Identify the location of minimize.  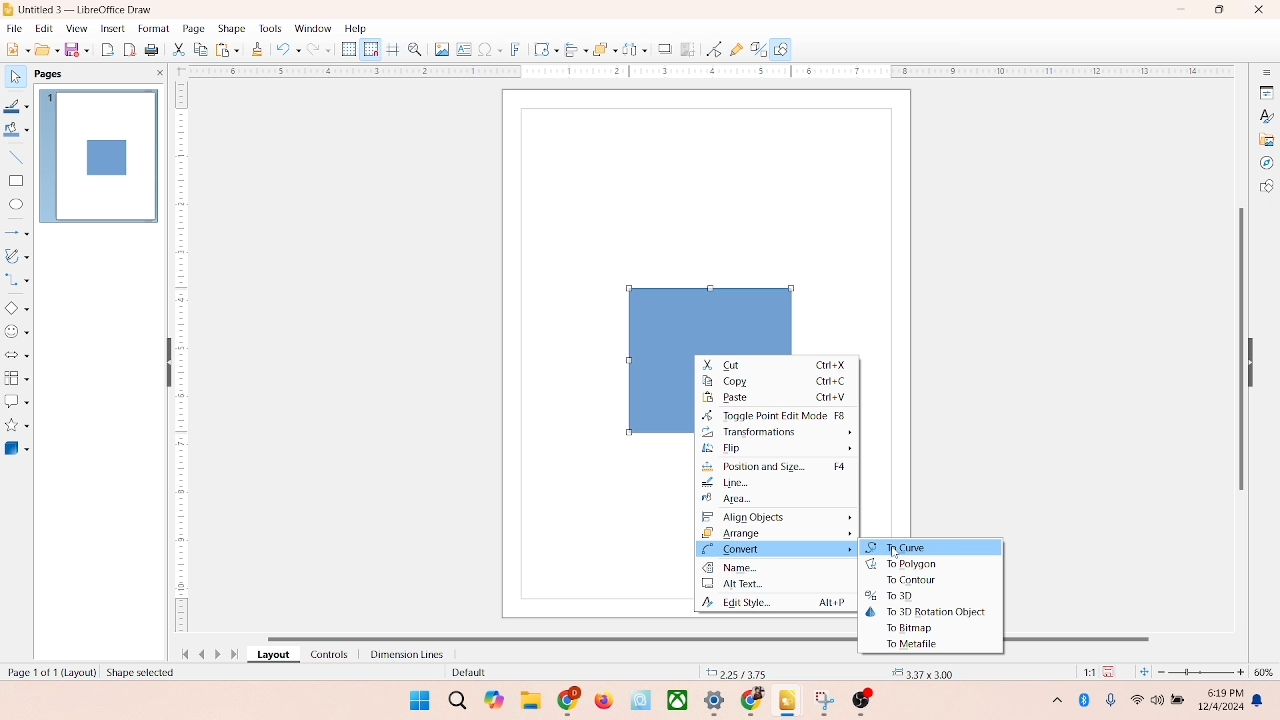
(1183, 9).